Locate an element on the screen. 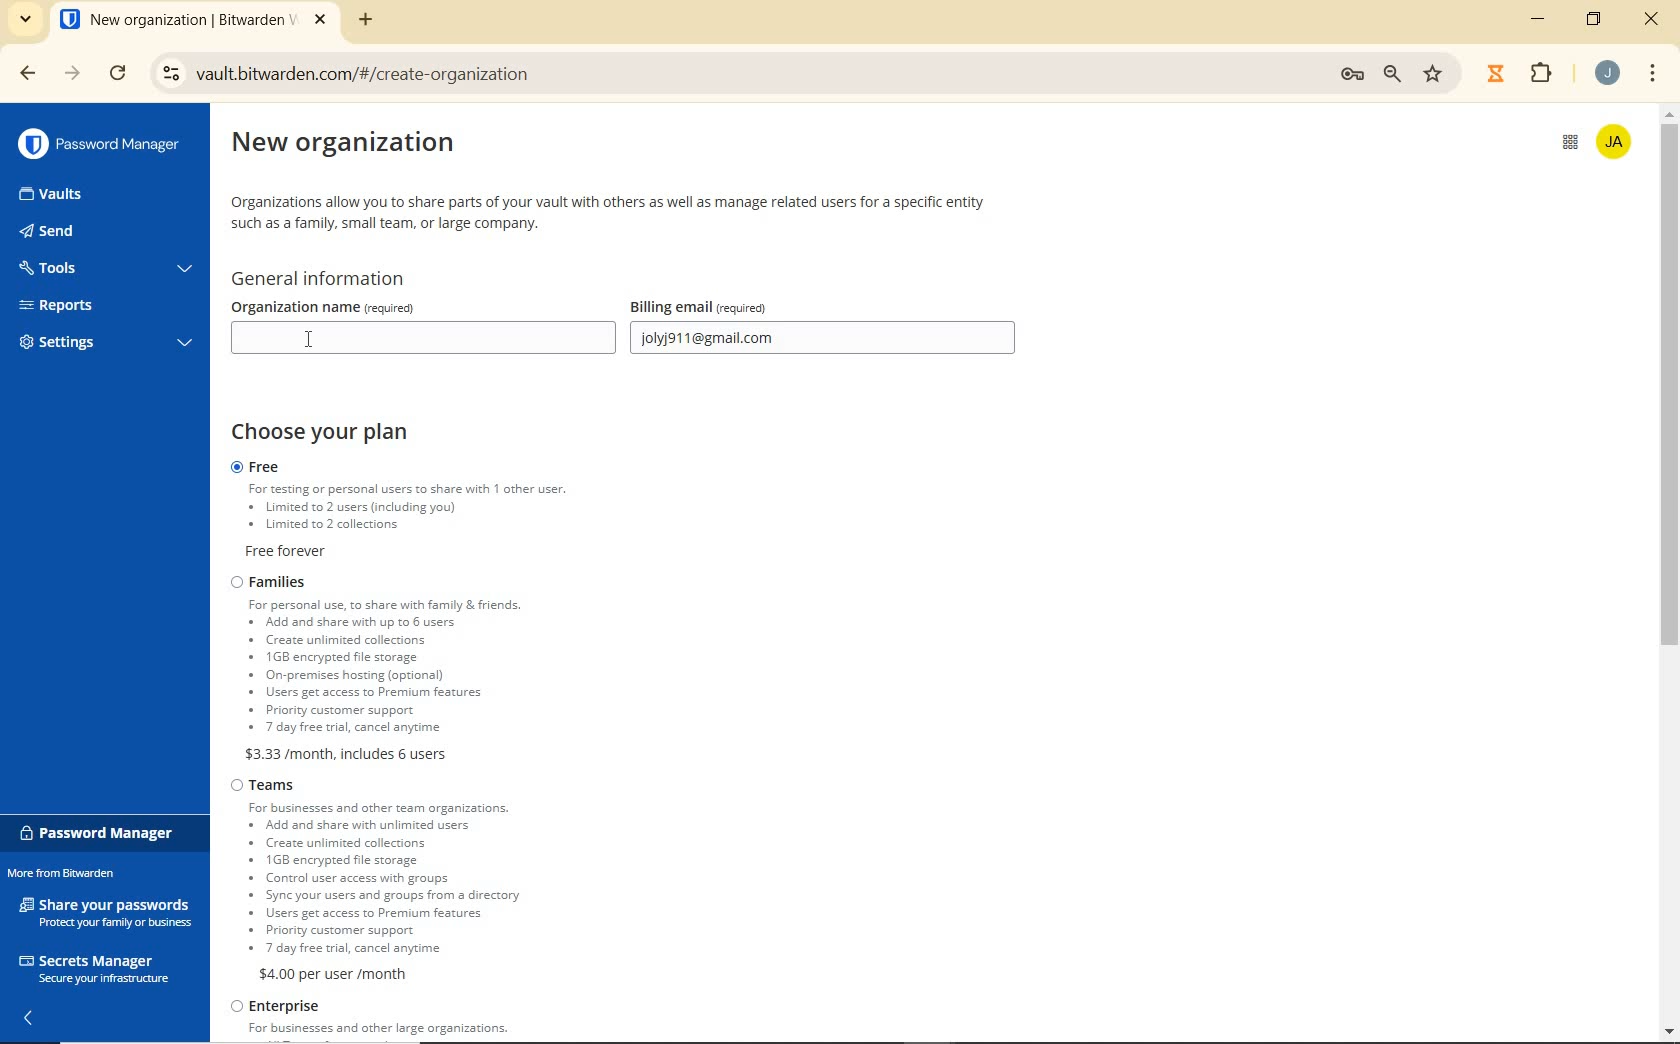 This screenshot has height=1044, width=1680. families plan is located at coordinates (436, 667).